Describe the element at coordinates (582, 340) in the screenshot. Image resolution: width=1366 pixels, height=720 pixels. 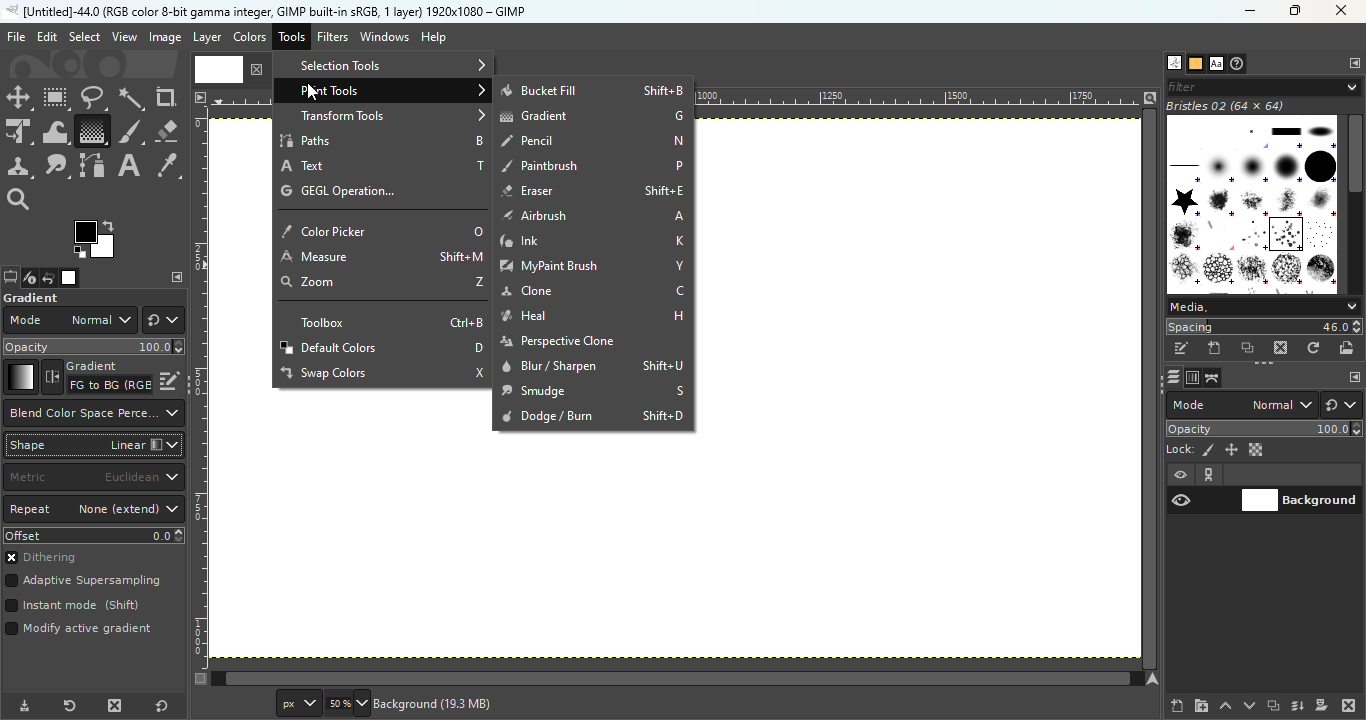
I see `Perspective clone` at that location.